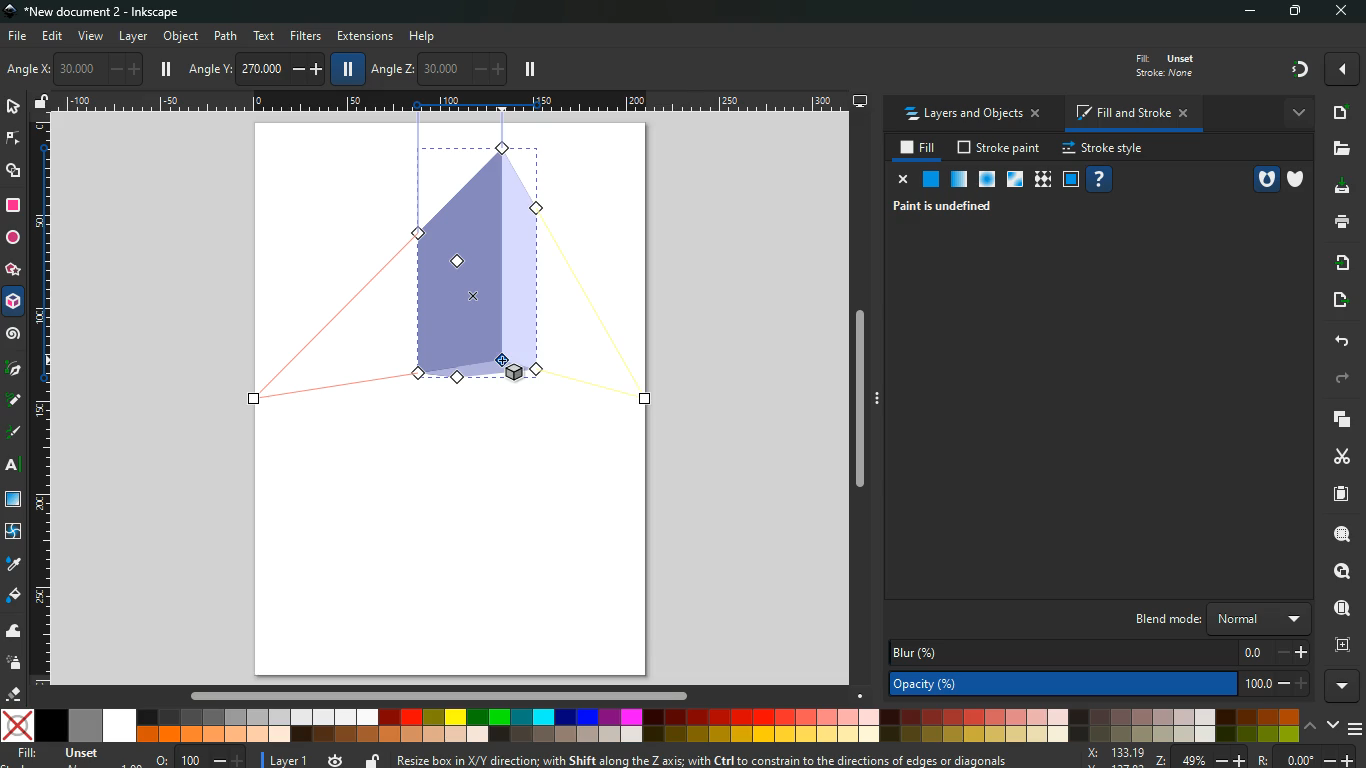  Describe the element at coordinates (1102, 149) in the screenshot. I see `stroke style` at that location.